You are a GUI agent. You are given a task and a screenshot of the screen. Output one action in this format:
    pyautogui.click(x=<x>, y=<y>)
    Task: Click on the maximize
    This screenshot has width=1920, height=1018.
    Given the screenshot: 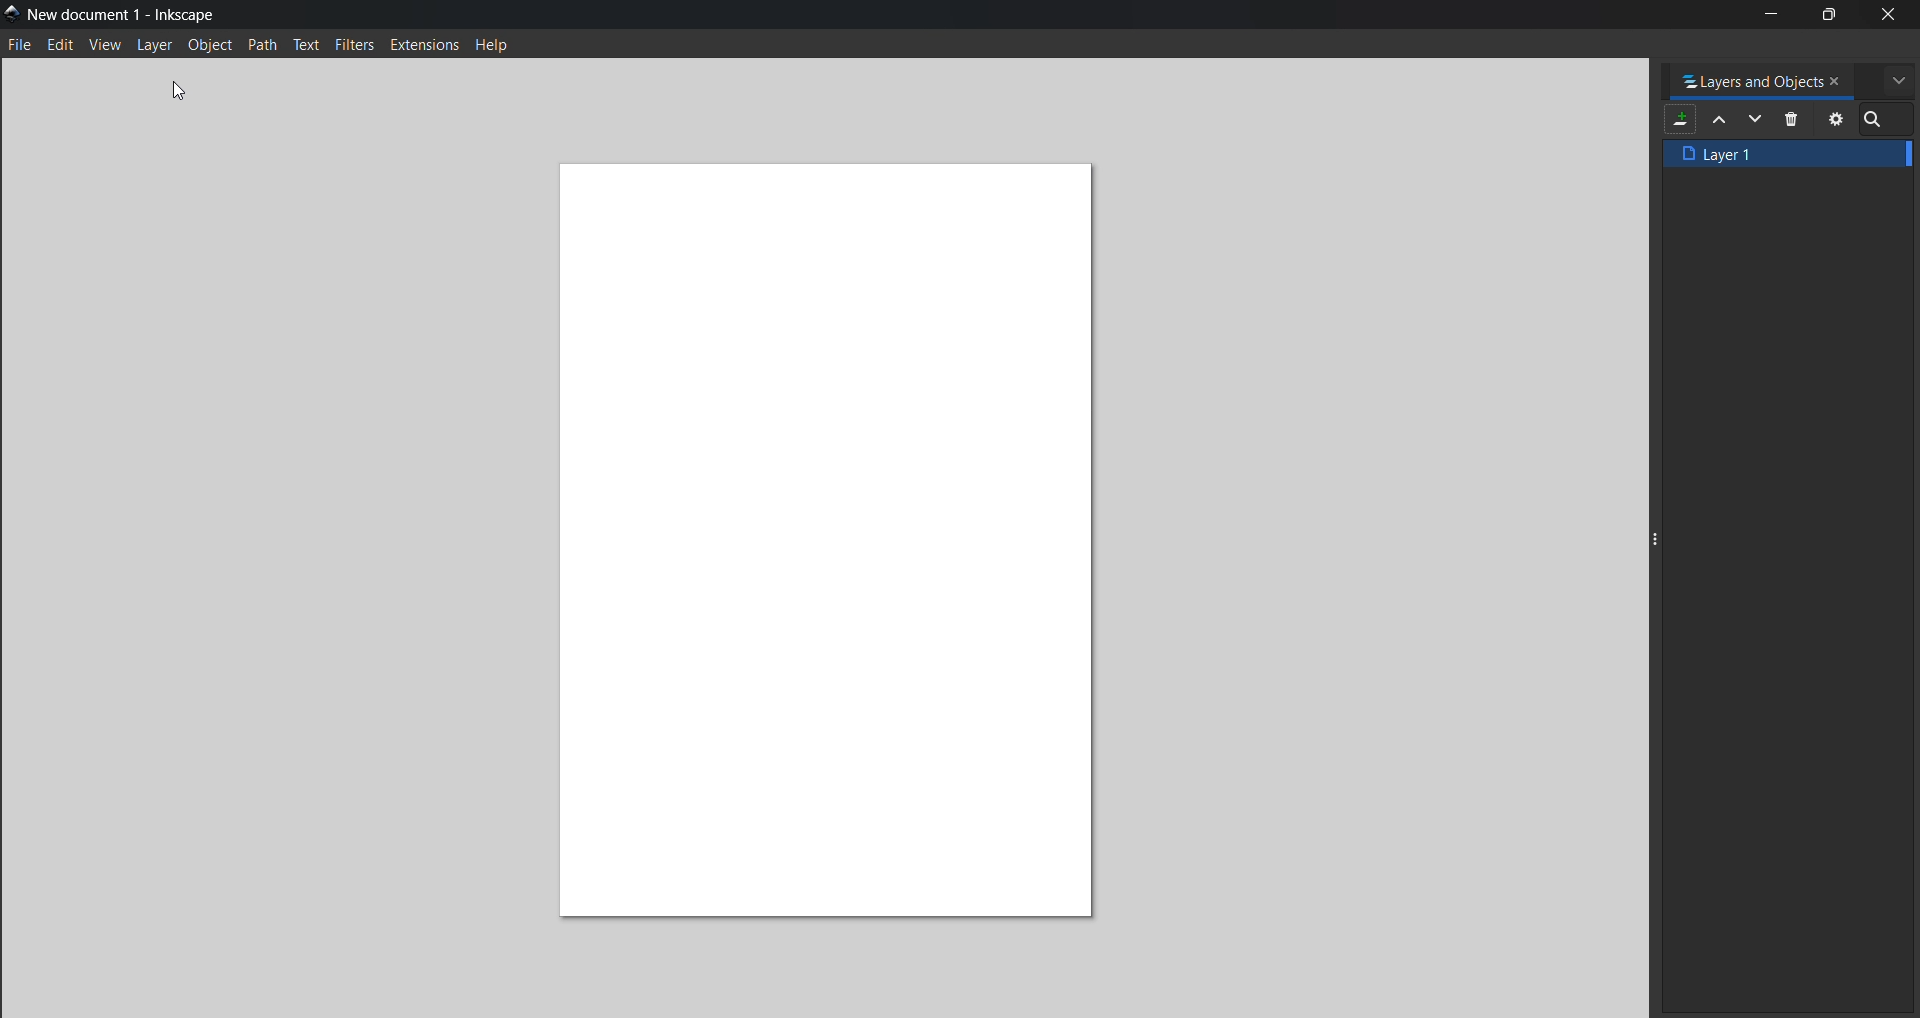 What is the action you would take?
    pyautogui.click(x=1829, y=17)
    